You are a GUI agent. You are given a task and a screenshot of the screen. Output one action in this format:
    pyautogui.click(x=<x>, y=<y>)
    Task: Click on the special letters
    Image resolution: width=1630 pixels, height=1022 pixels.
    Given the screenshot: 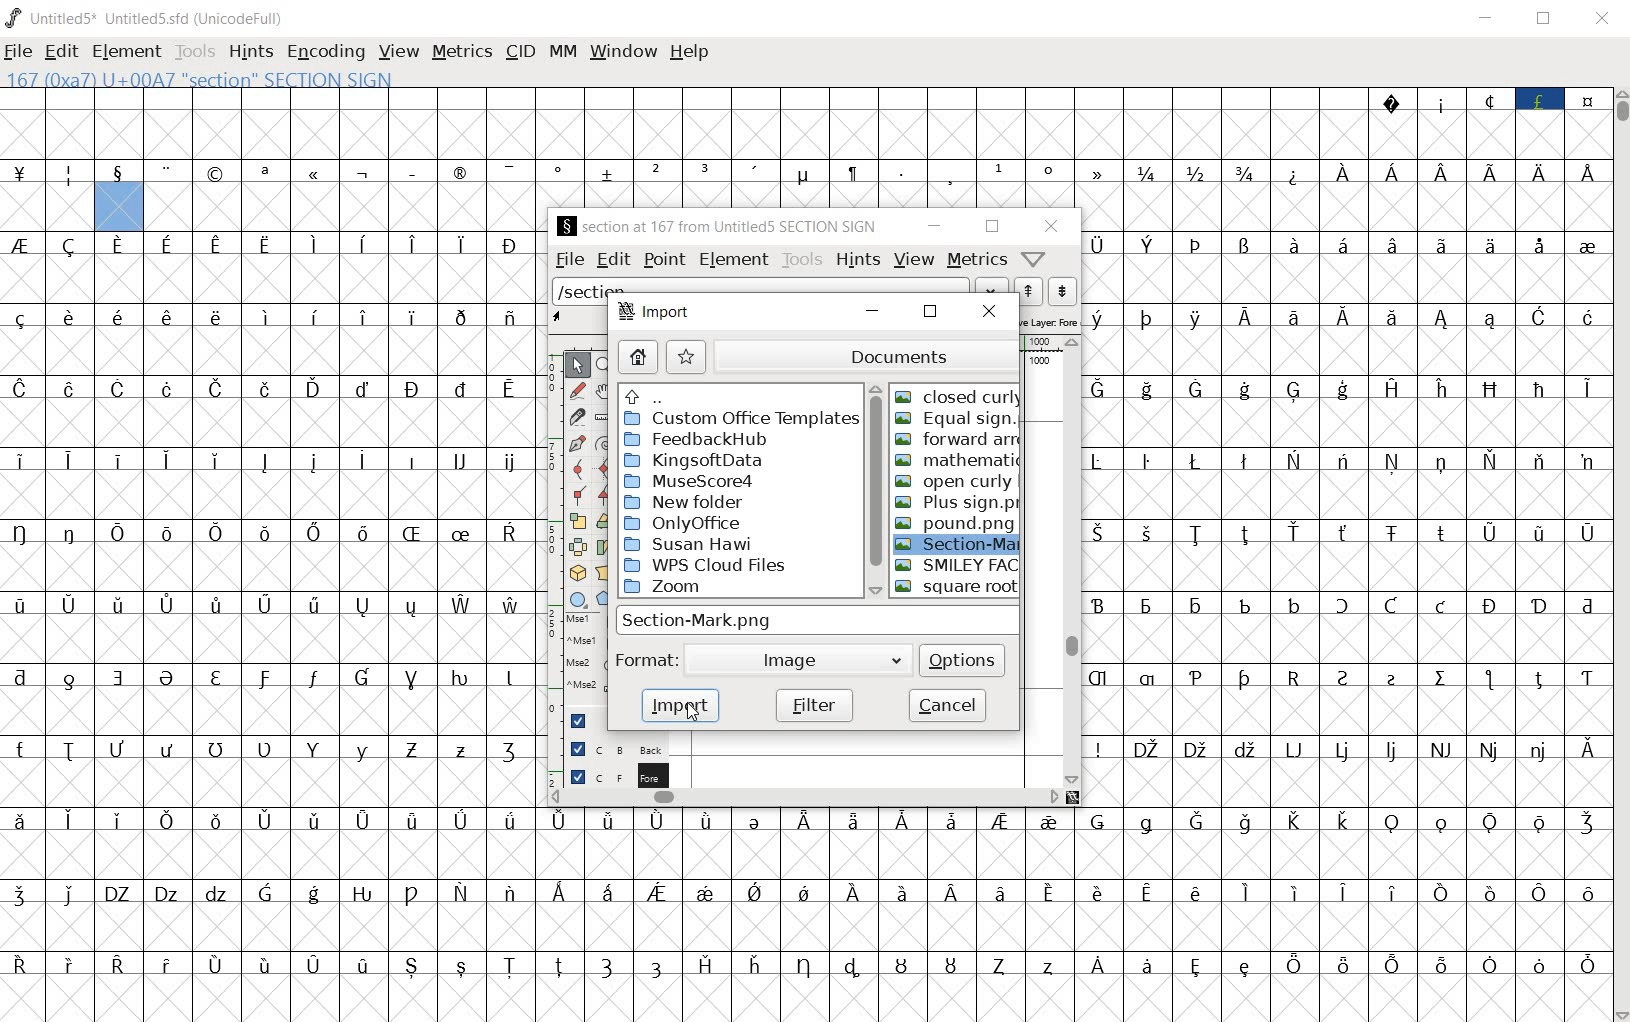 What is the action you would take?
    pyautogui.click(x=269, y=605)
    